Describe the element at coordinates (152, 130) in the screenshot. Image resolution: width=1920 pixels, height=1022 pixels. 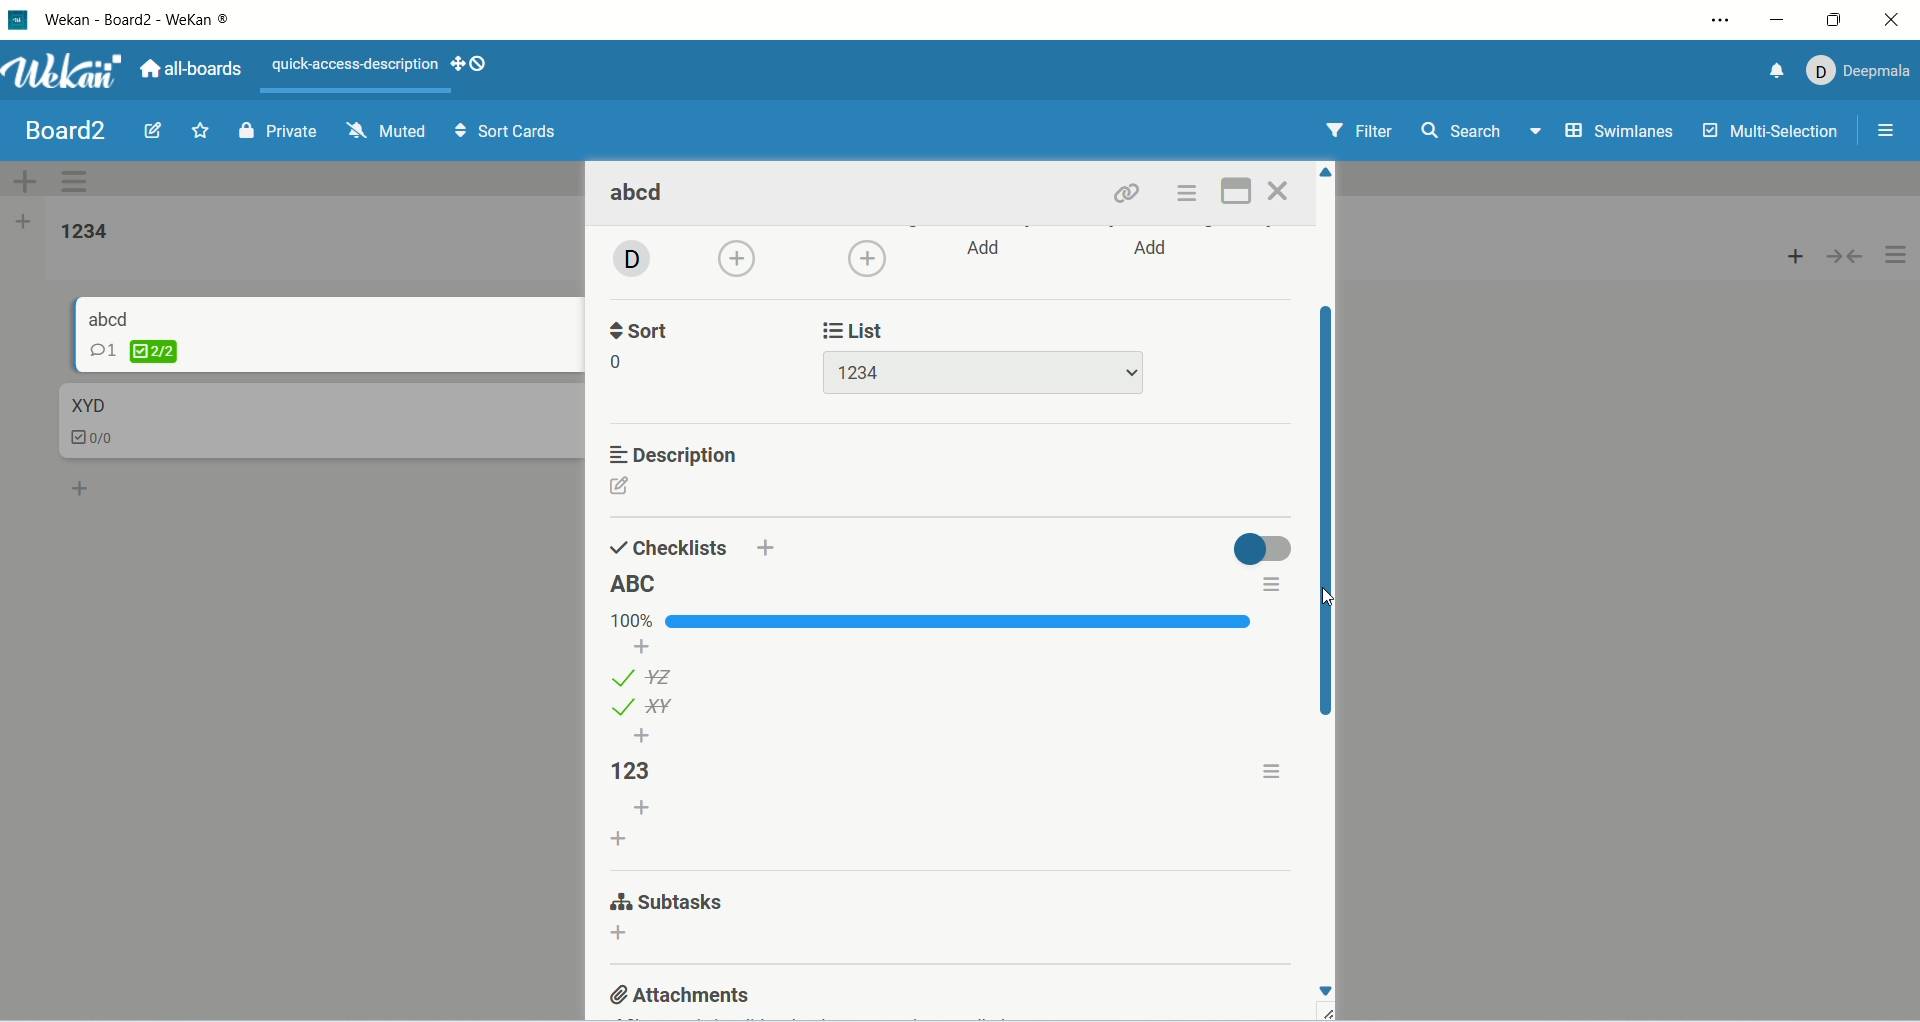
I see `edit` at that location.